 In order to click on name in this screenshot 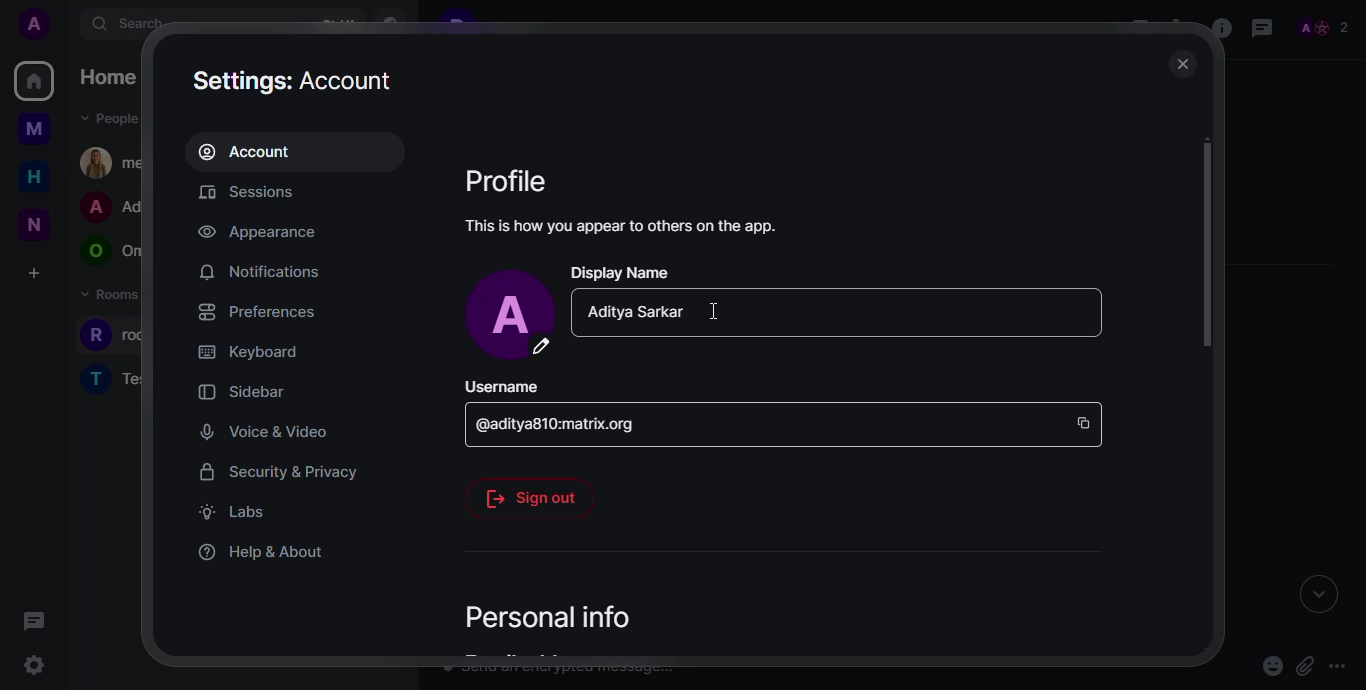, I will do `click(633, 313)`.